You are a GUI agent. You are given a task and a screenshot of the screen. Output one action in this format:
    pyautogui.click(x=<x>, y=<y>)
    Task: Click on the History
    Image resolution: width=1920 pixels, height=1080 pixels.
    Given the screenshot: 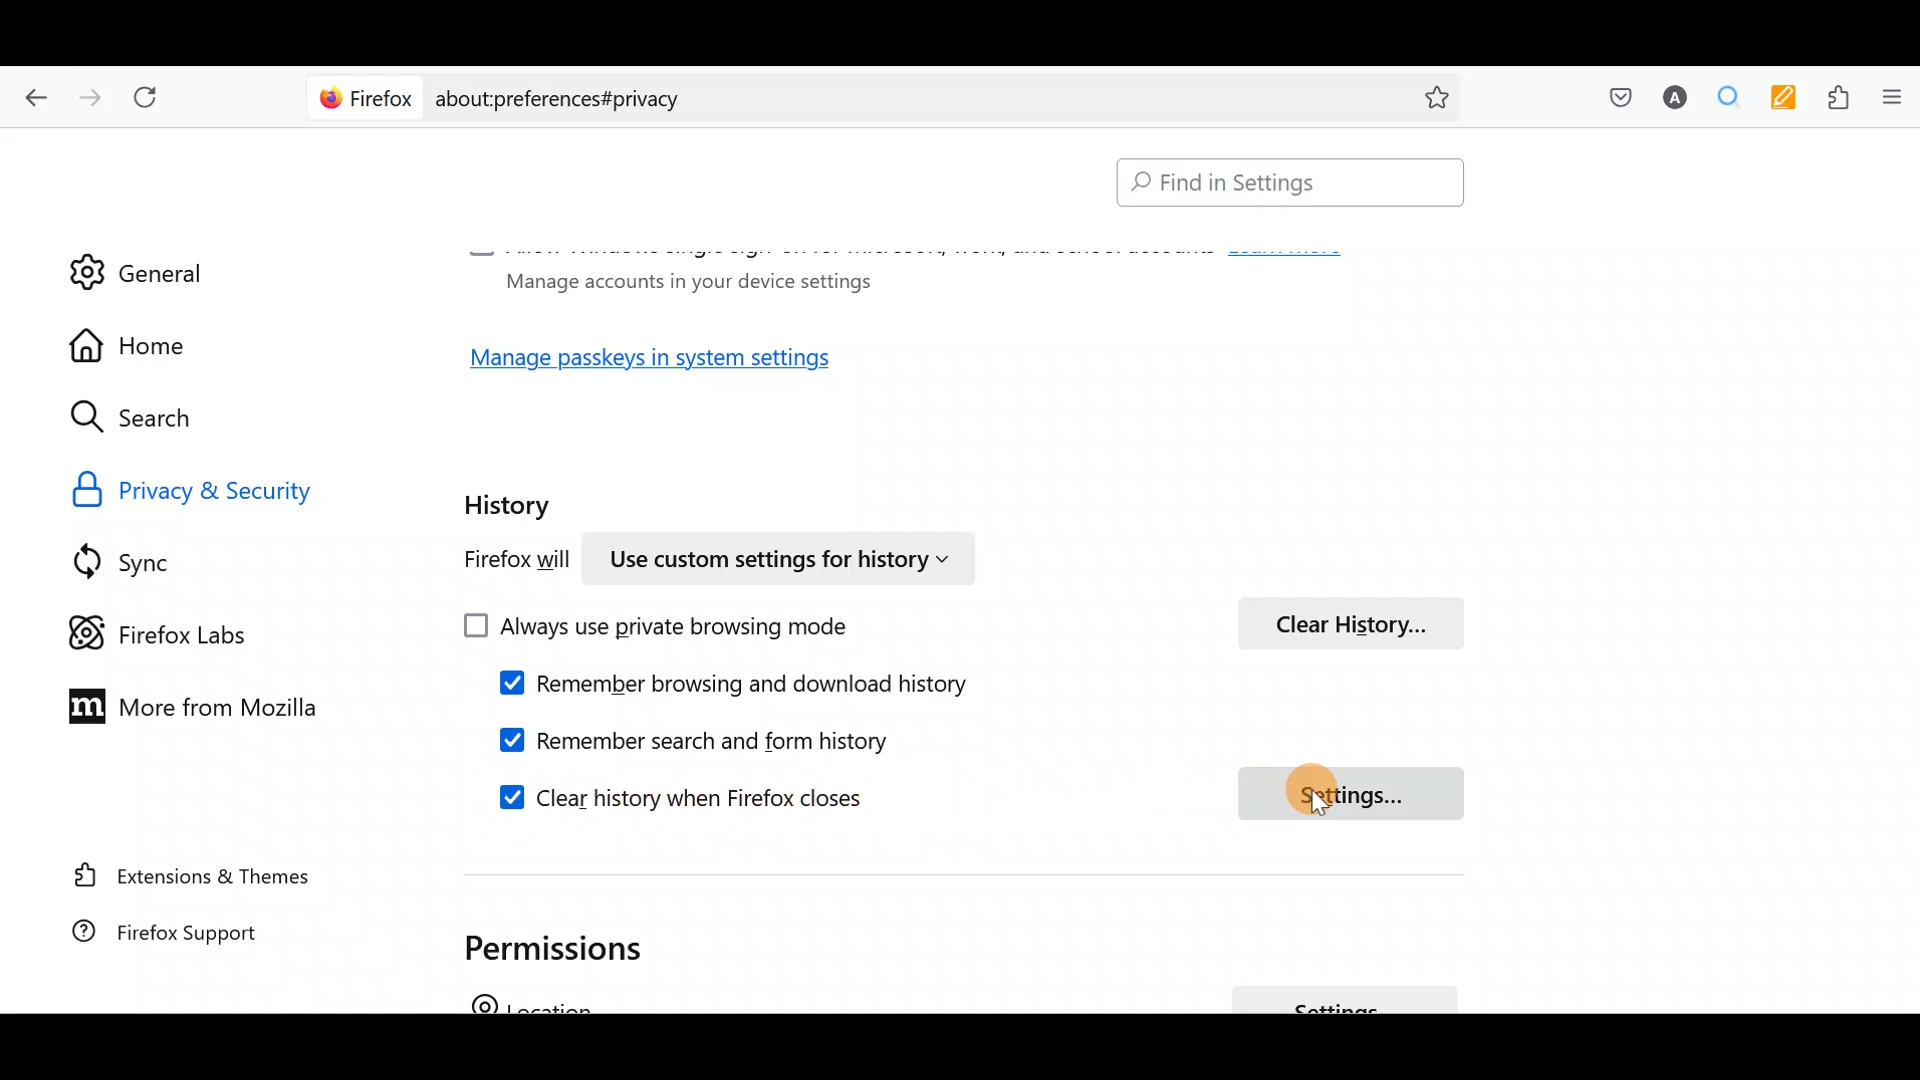 What is the action you would take?
    pyautogui.click(x=512, y=499)
    